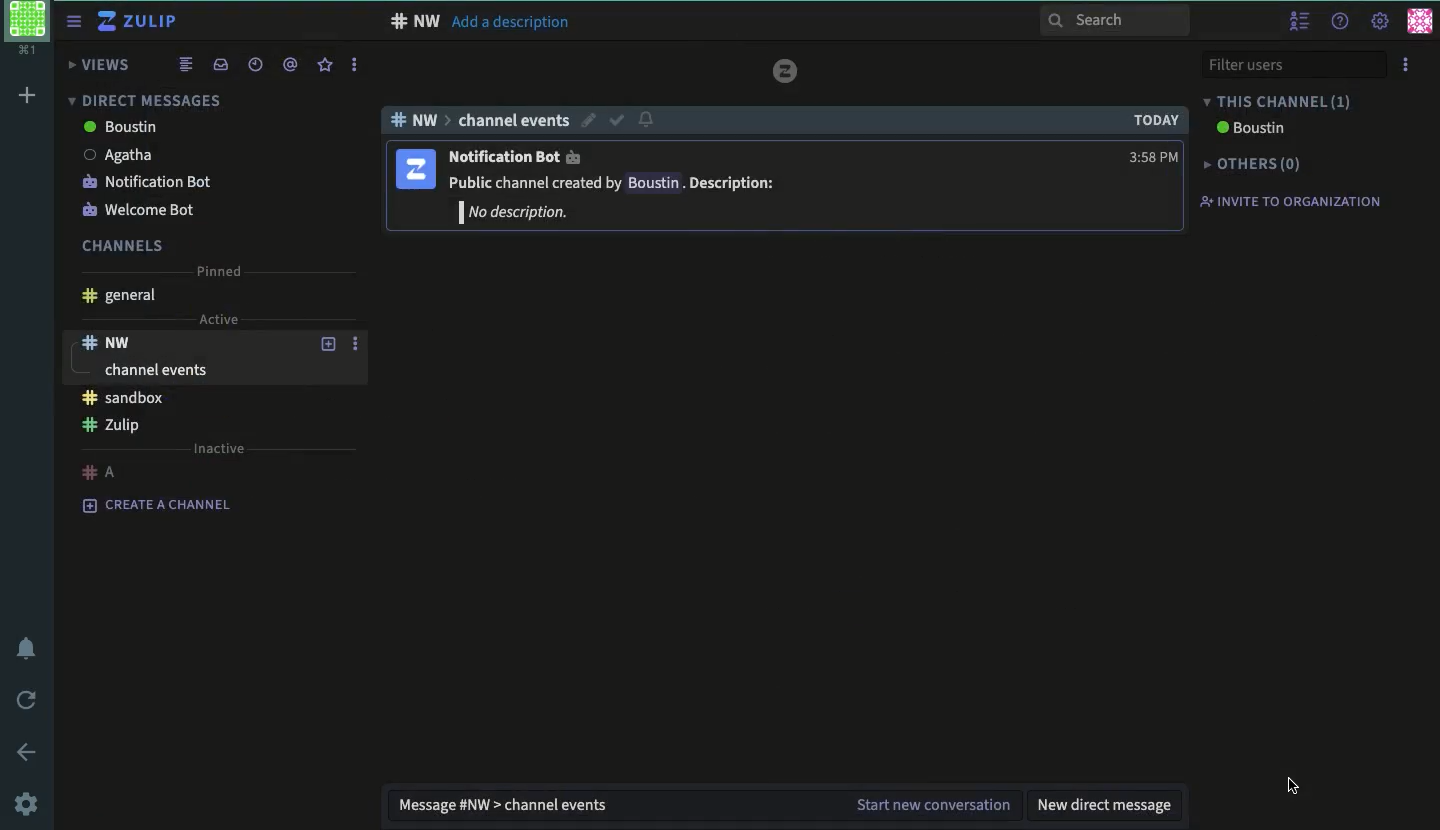 The width and height of the screenshot is (1440, 830). What do you see at coordinates (324, 67) in the screenshot?
I see `star` at bounding box center [324, 67].